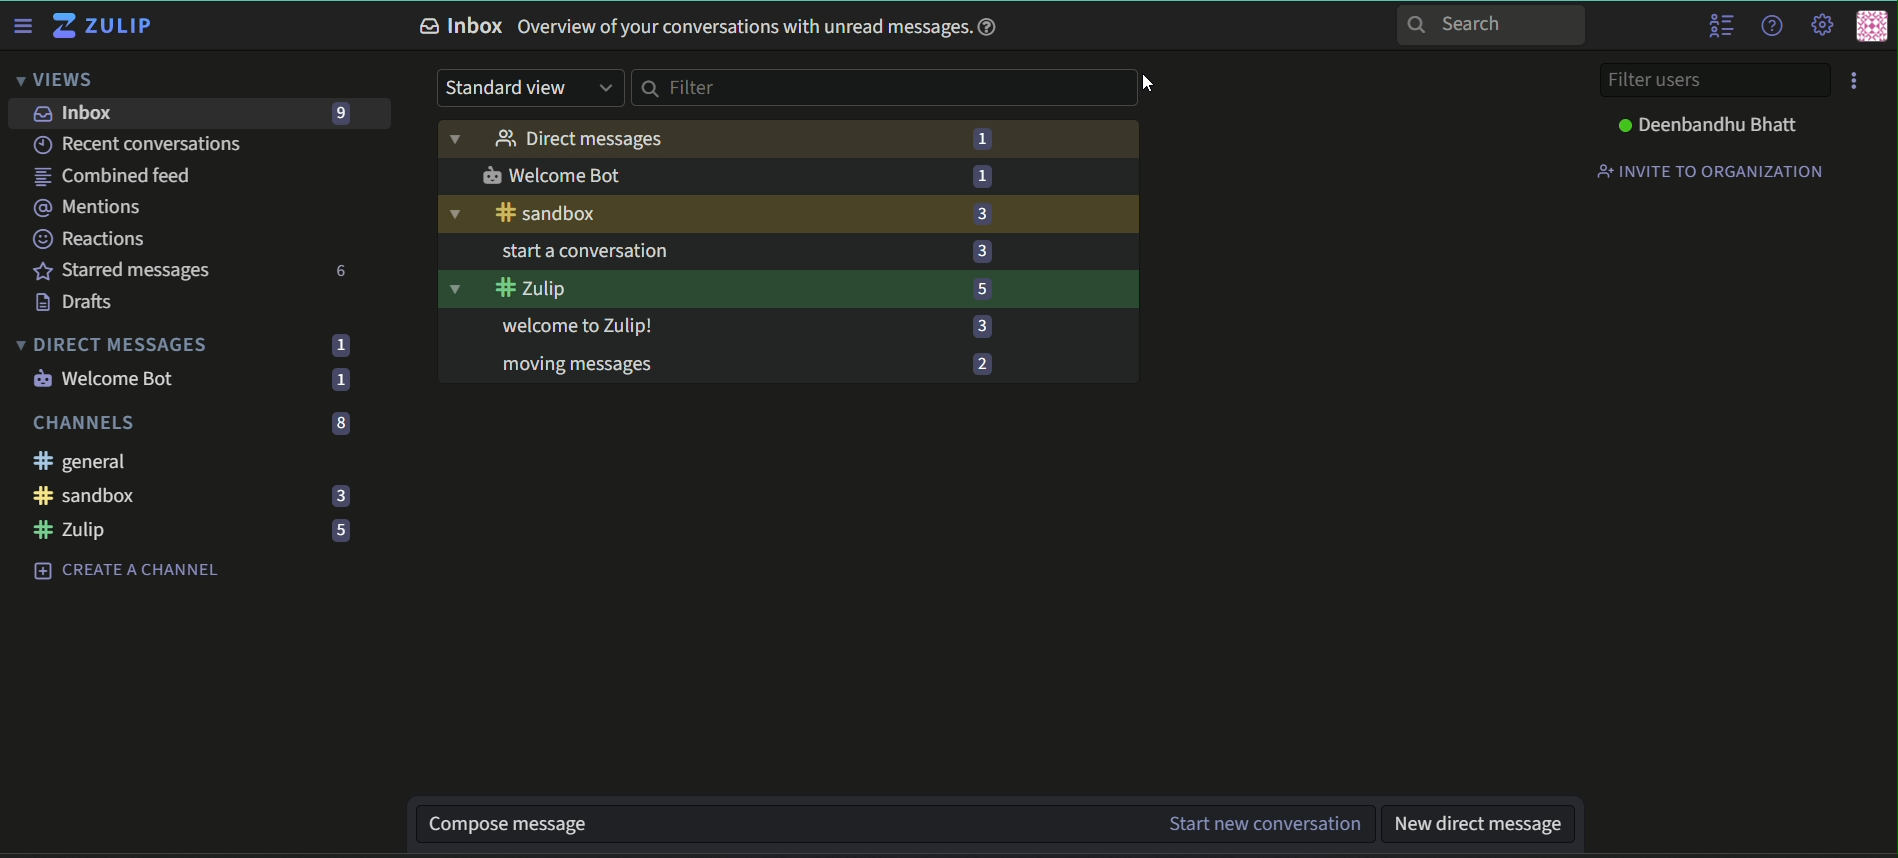 This screenshot has width=1898, height=858. I want to click on Welcome Bot, so click(106, 380).